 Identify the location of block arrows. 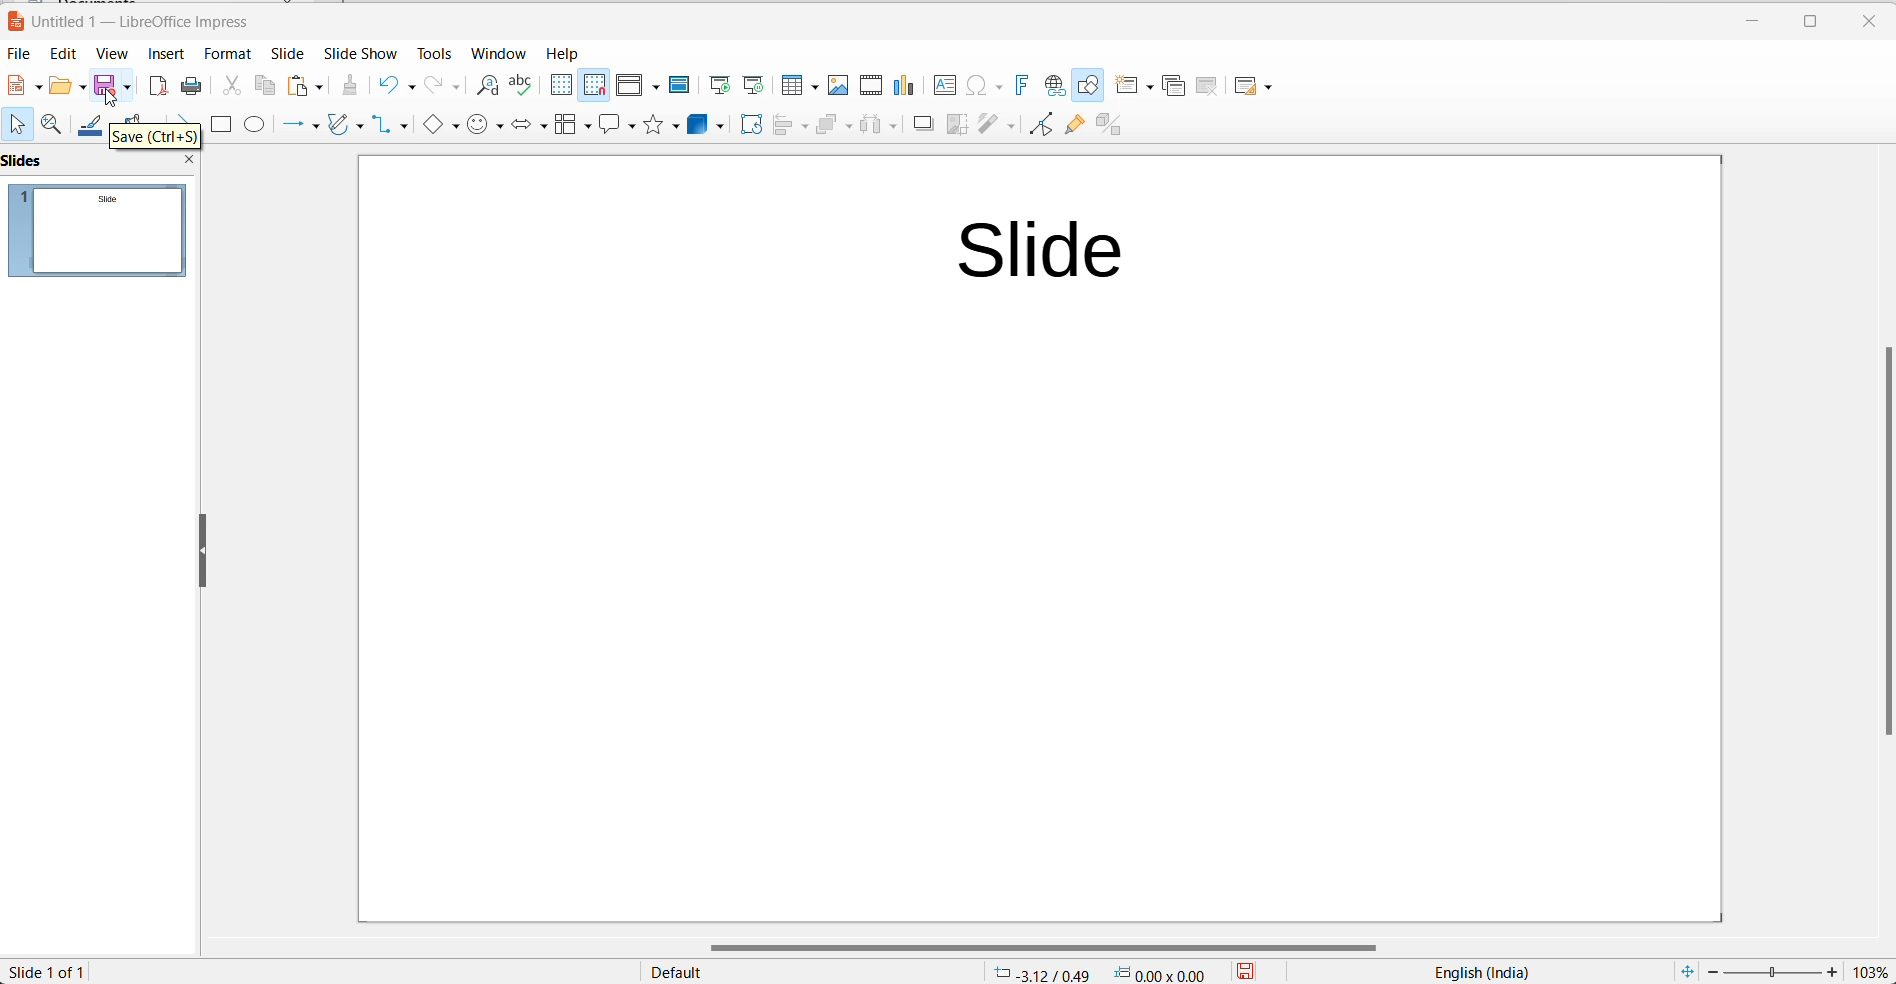
(528, 126).